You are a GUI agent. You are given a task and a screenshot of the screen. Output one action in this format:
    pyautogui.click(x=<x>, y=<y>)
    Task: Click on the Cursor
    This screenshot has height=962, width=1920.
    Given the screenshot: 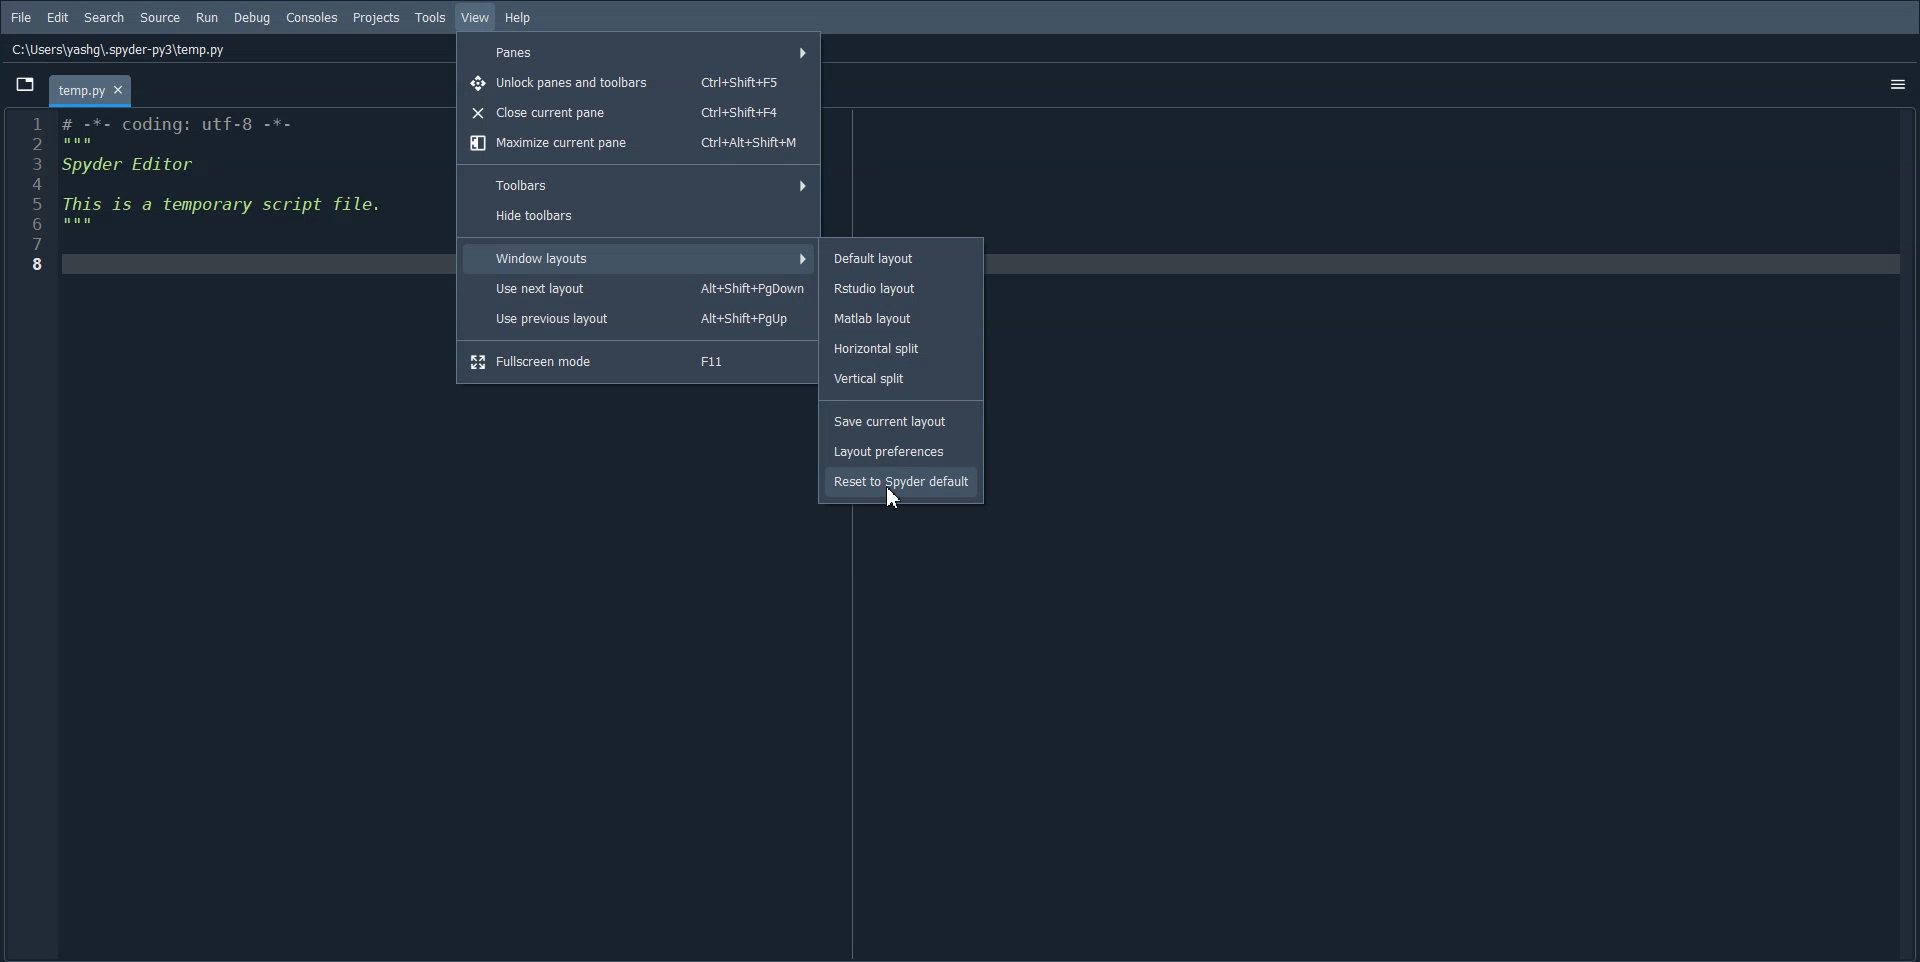 What is the action you would take?
    pyautogui.click(x=897, y=499)
    